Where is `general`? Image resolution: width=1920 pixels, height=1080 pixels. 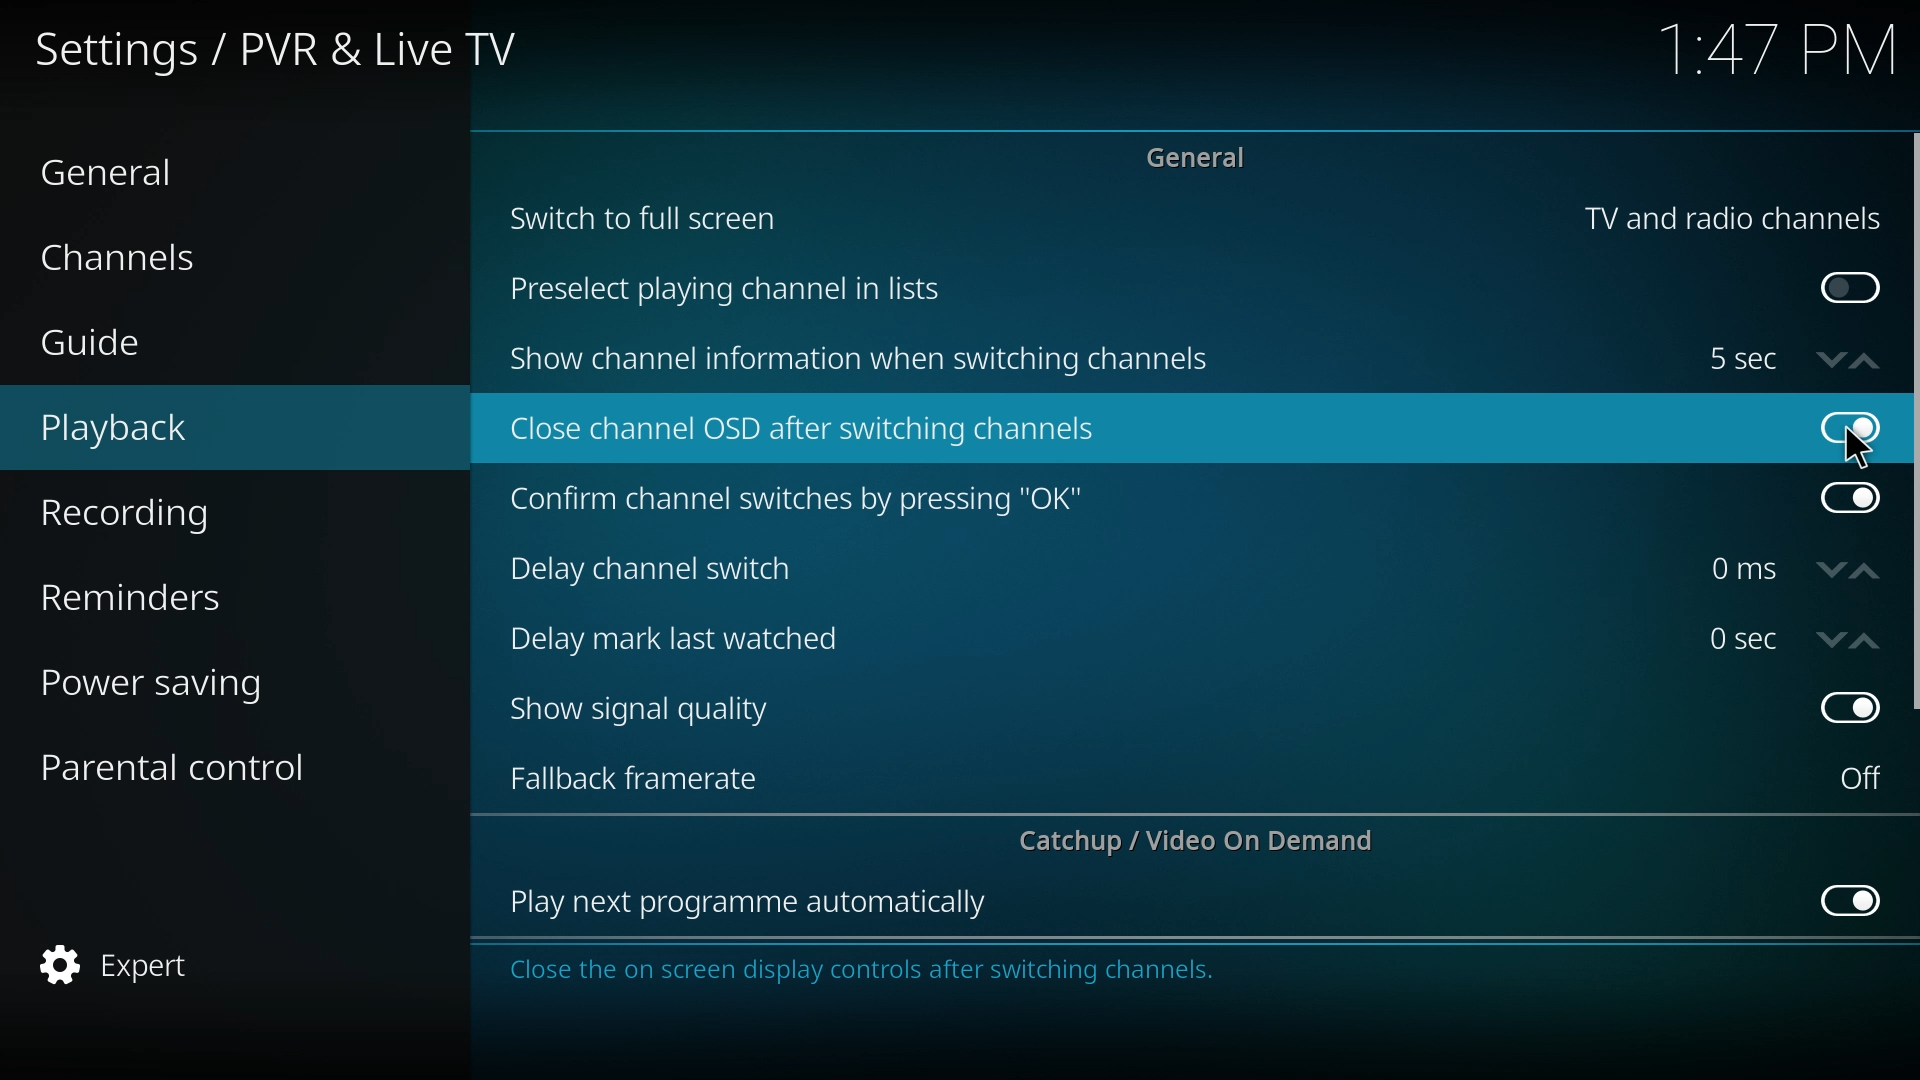
general is located at coordinates (141, 170).